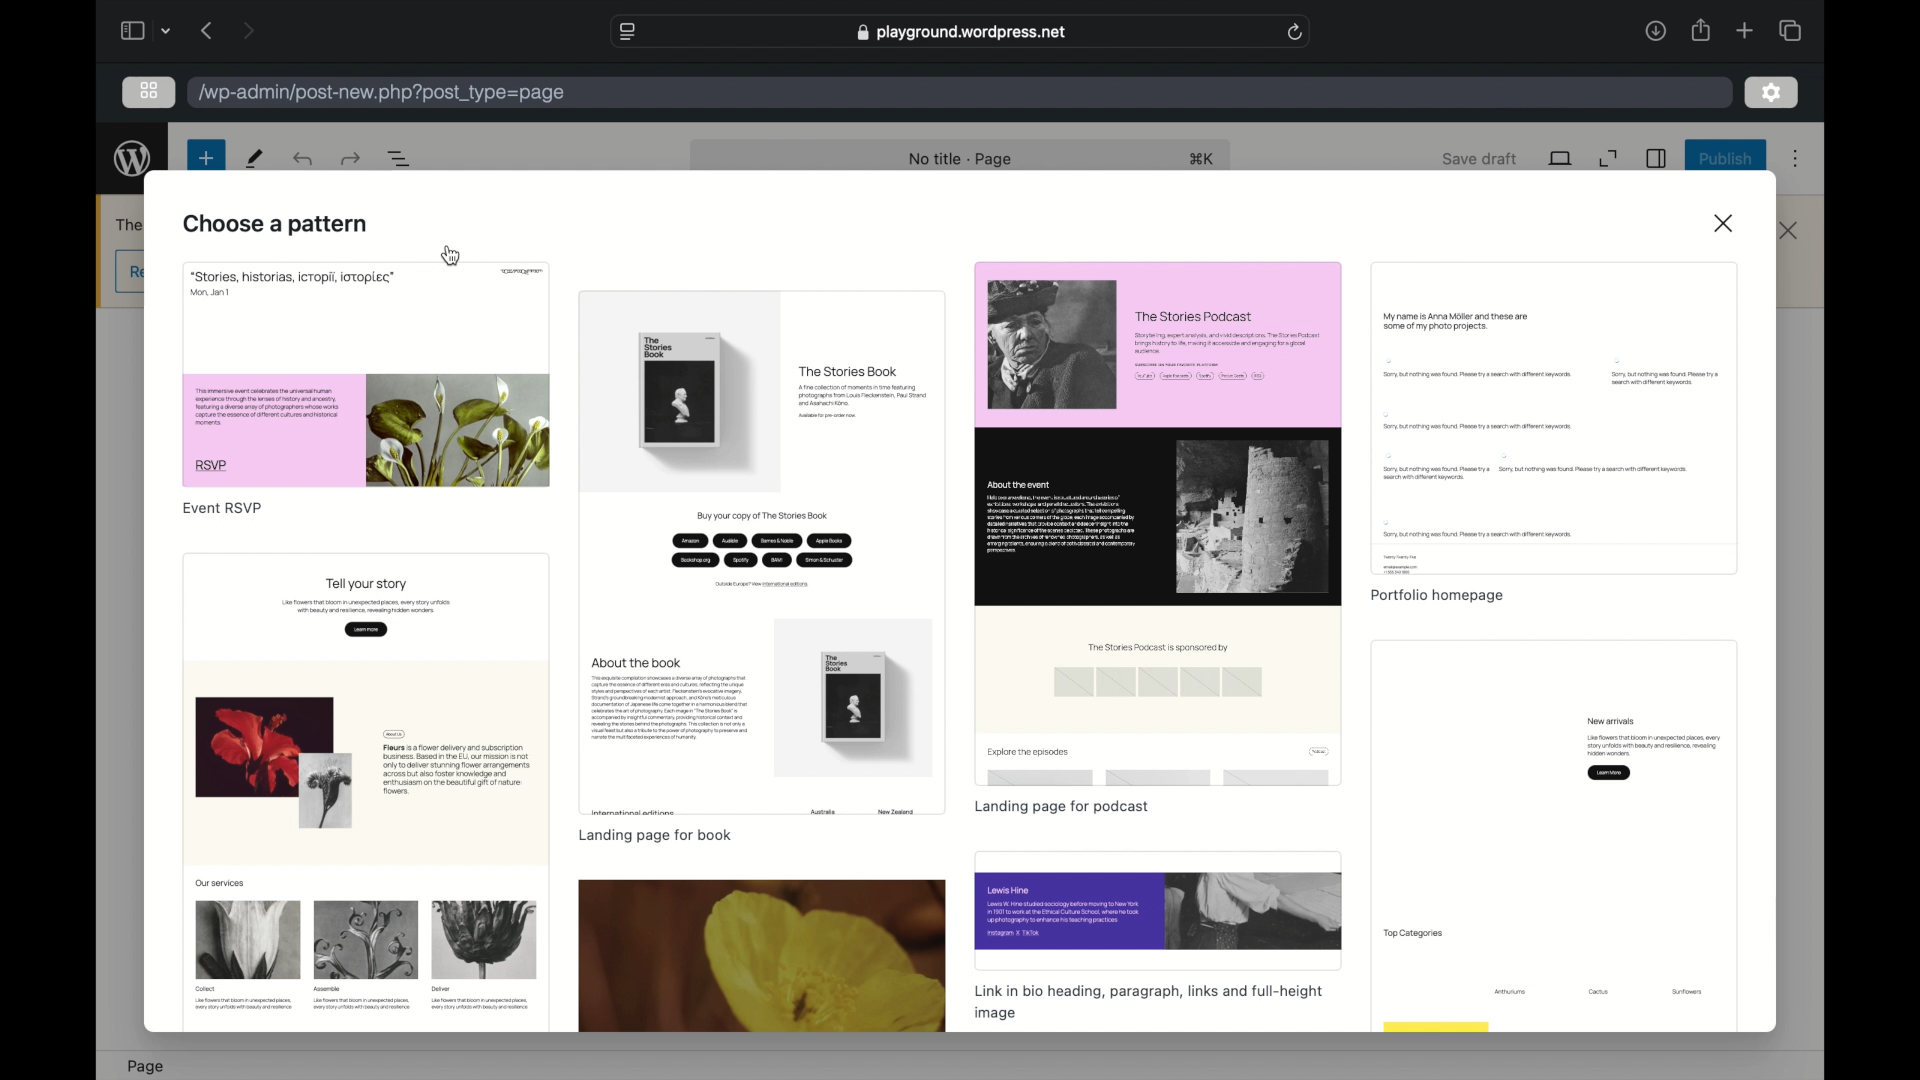  What do you see at coordinates (301, 160) in the screenshot?
I see `undo` at bounding box center [301, 160].